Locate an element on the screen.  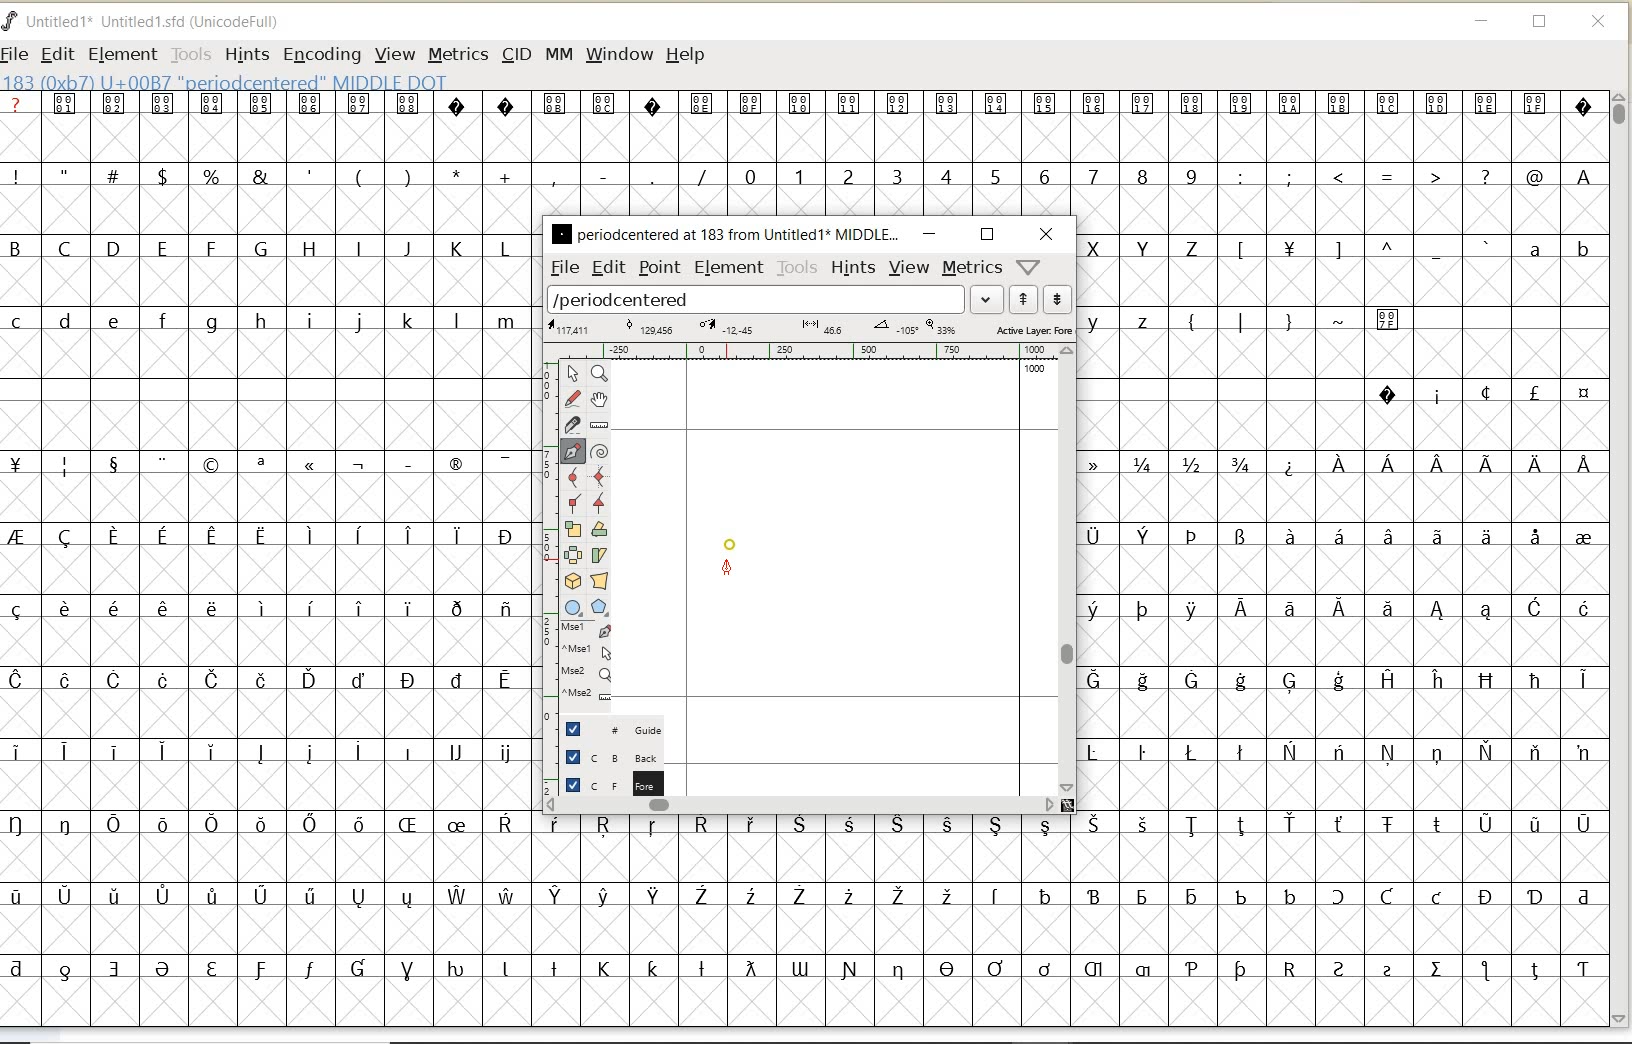
minimize is located at coordinates (929, 234).